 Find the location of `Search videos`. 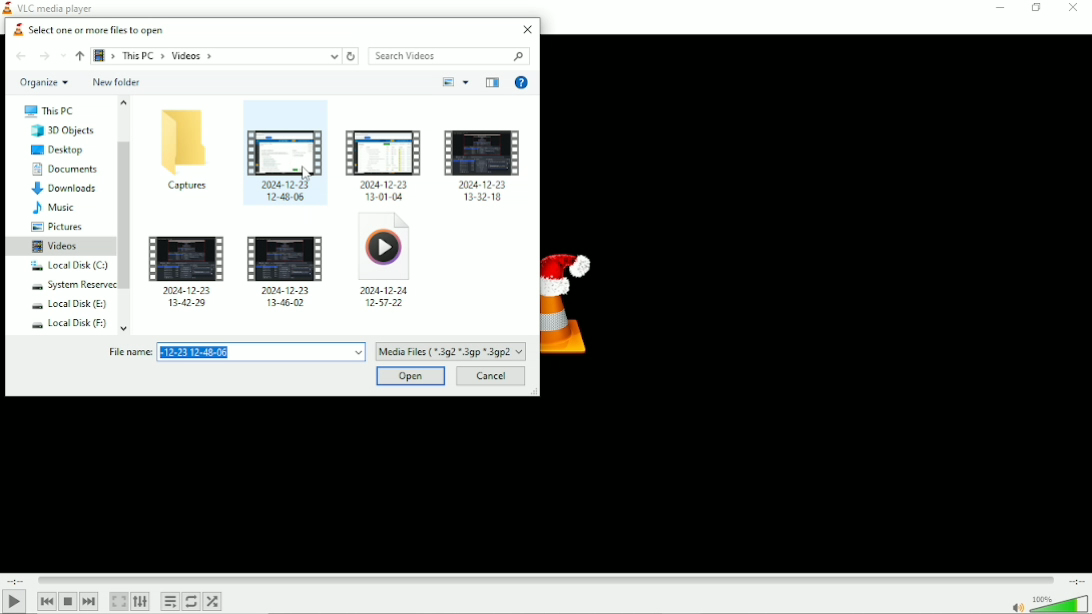

Search videos is located at coordinates (452, 56).